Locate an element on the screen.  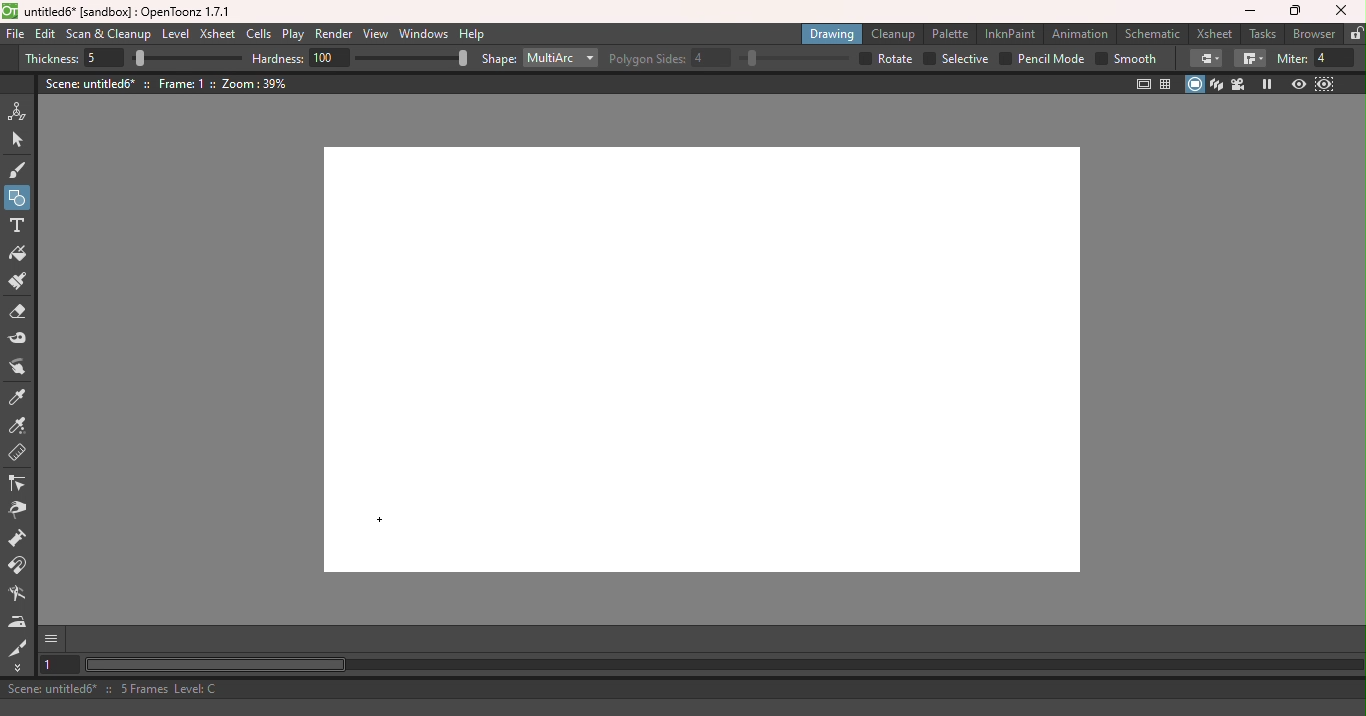
Control point editor tool is located at coordinates (21, 485).